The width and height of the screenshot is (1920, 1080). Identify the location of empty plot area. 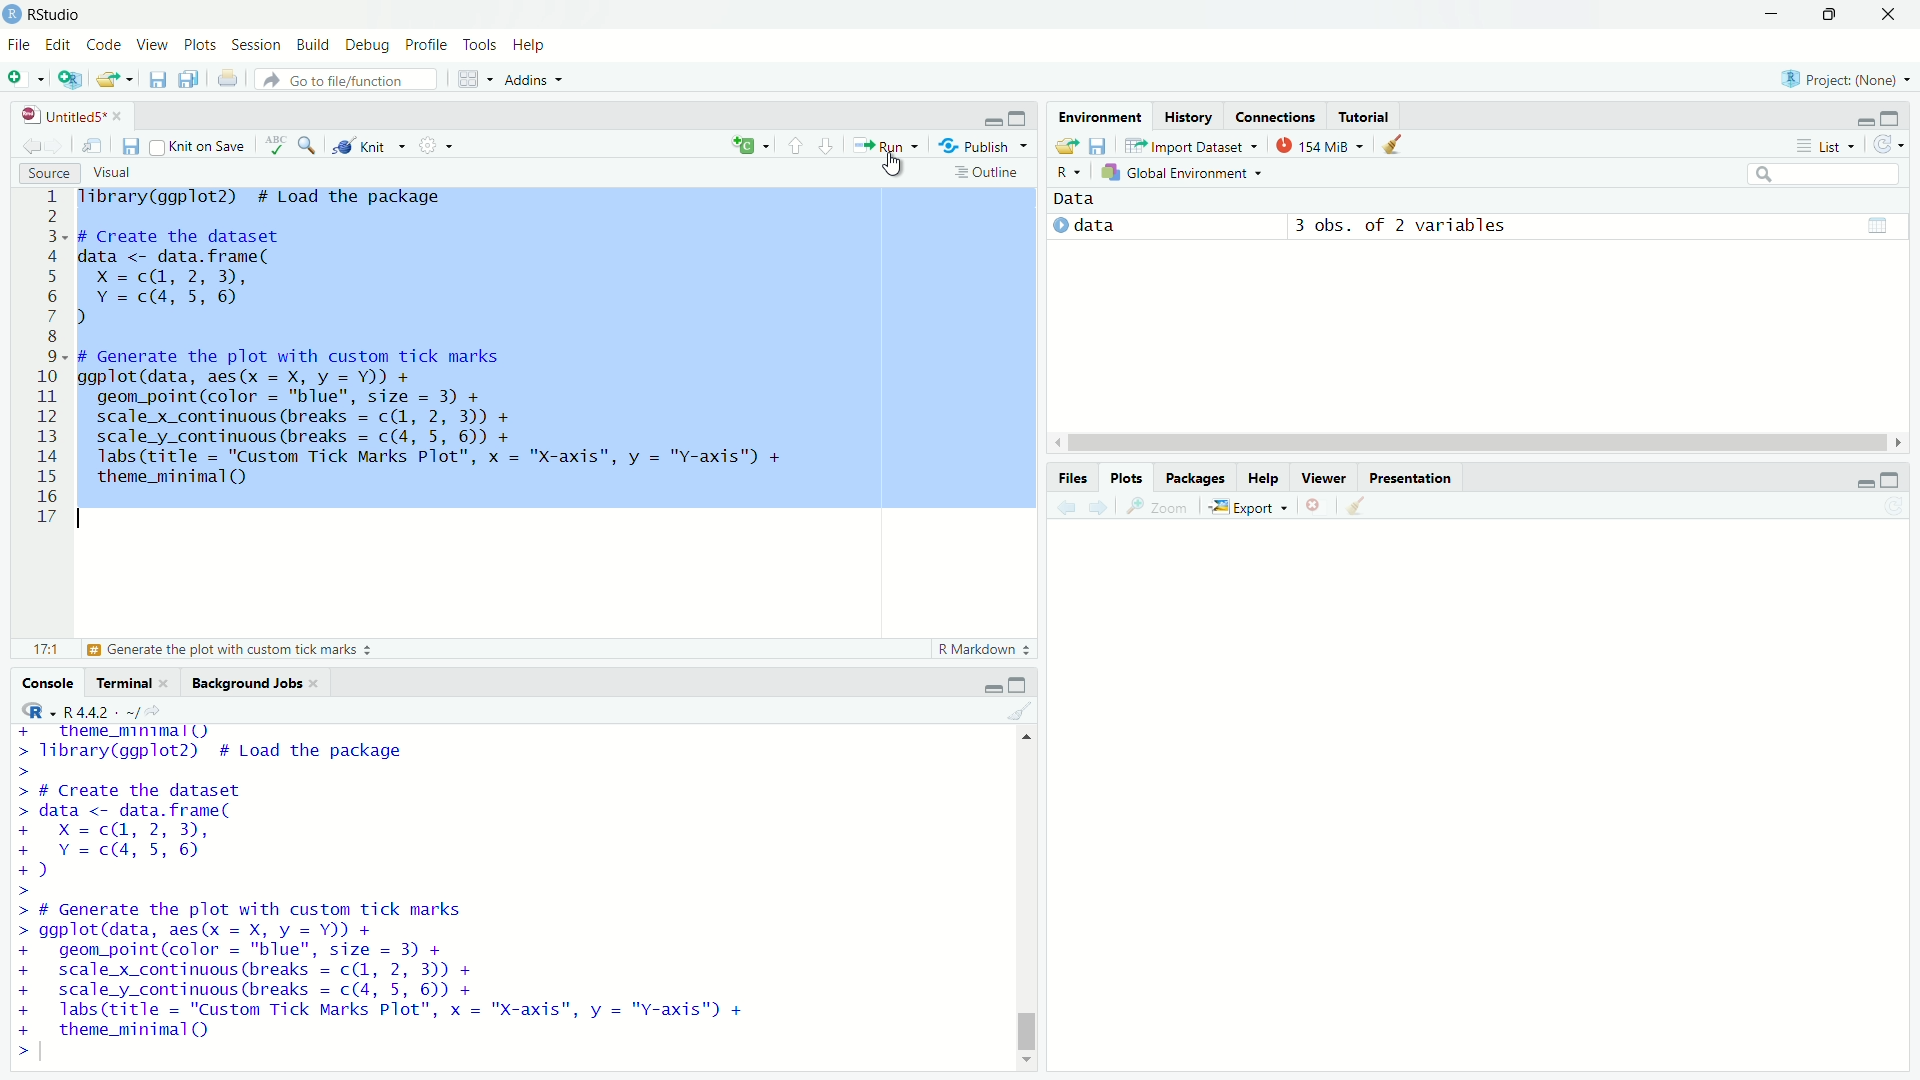
(1492, 814).